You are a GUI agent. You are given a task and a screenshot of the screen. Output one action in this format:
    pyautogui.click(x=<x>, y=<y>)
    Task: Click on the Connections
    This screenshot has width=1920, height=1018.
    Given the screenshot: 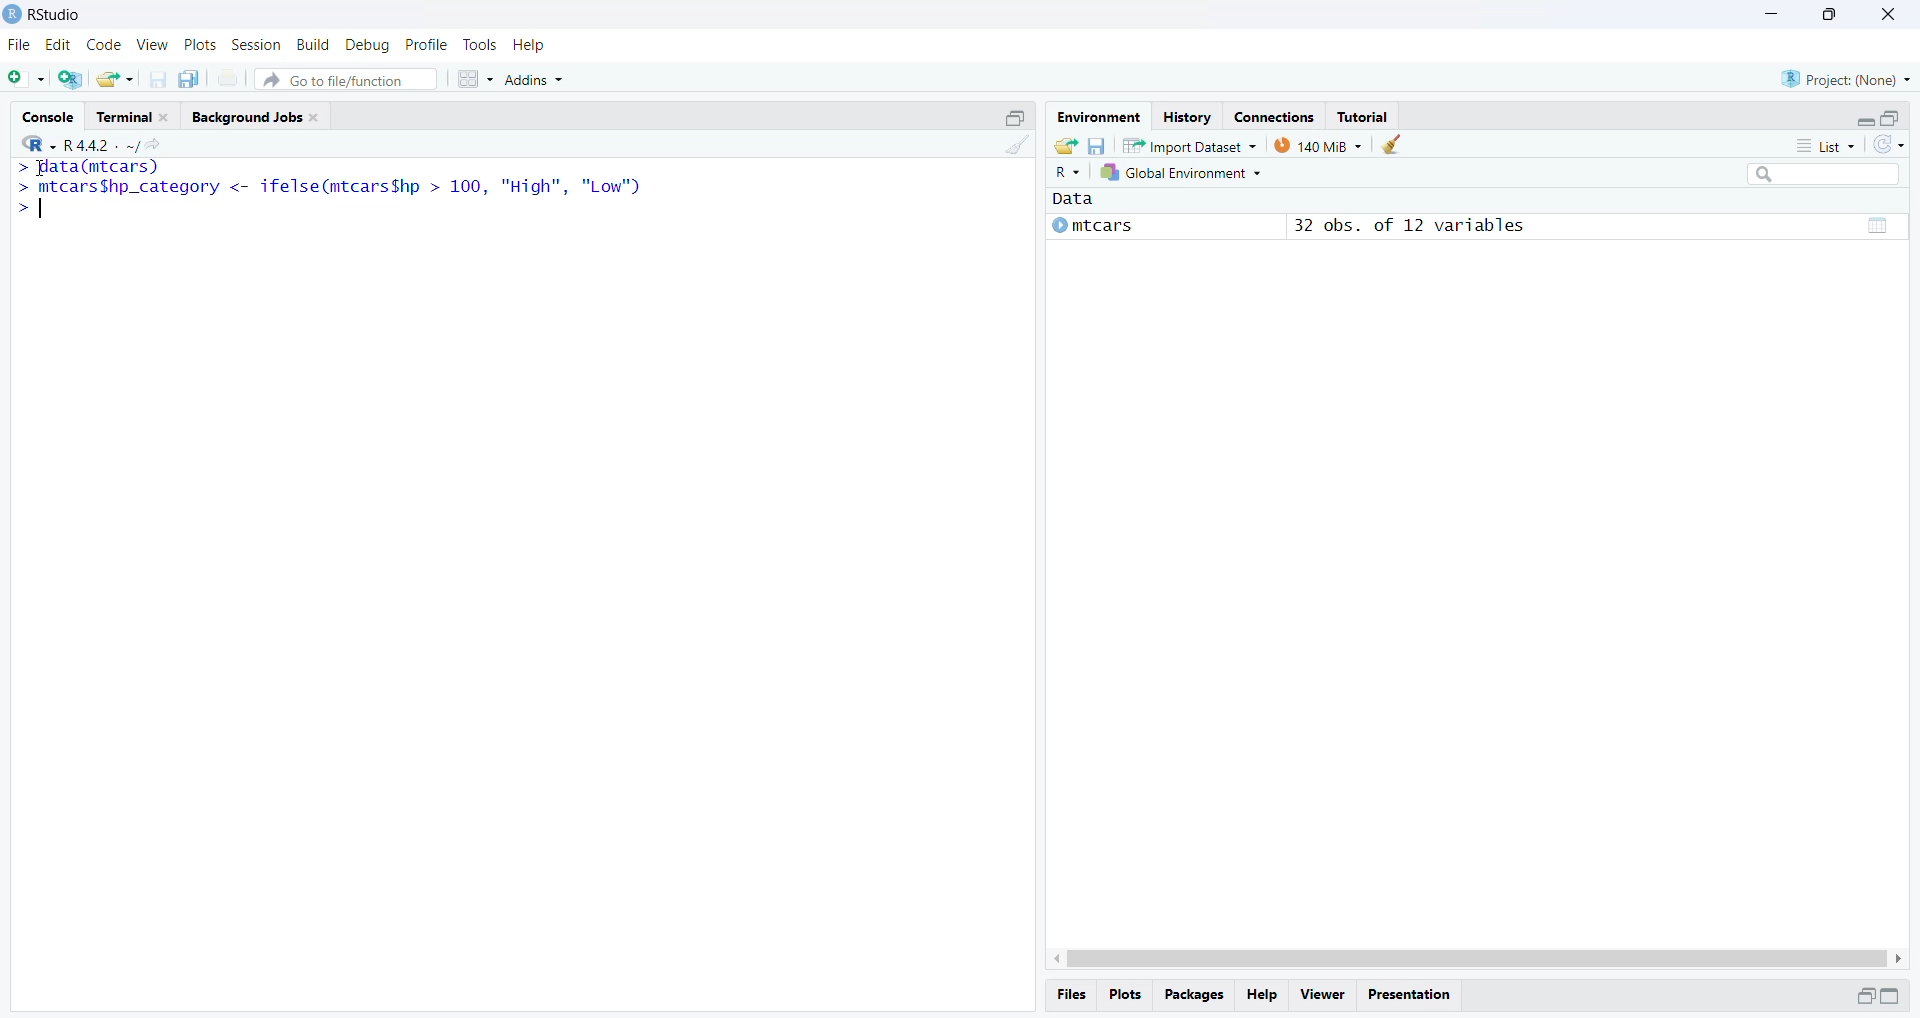 What is the action you would take?
    pyautogui.click(x=1273, y=115)
    